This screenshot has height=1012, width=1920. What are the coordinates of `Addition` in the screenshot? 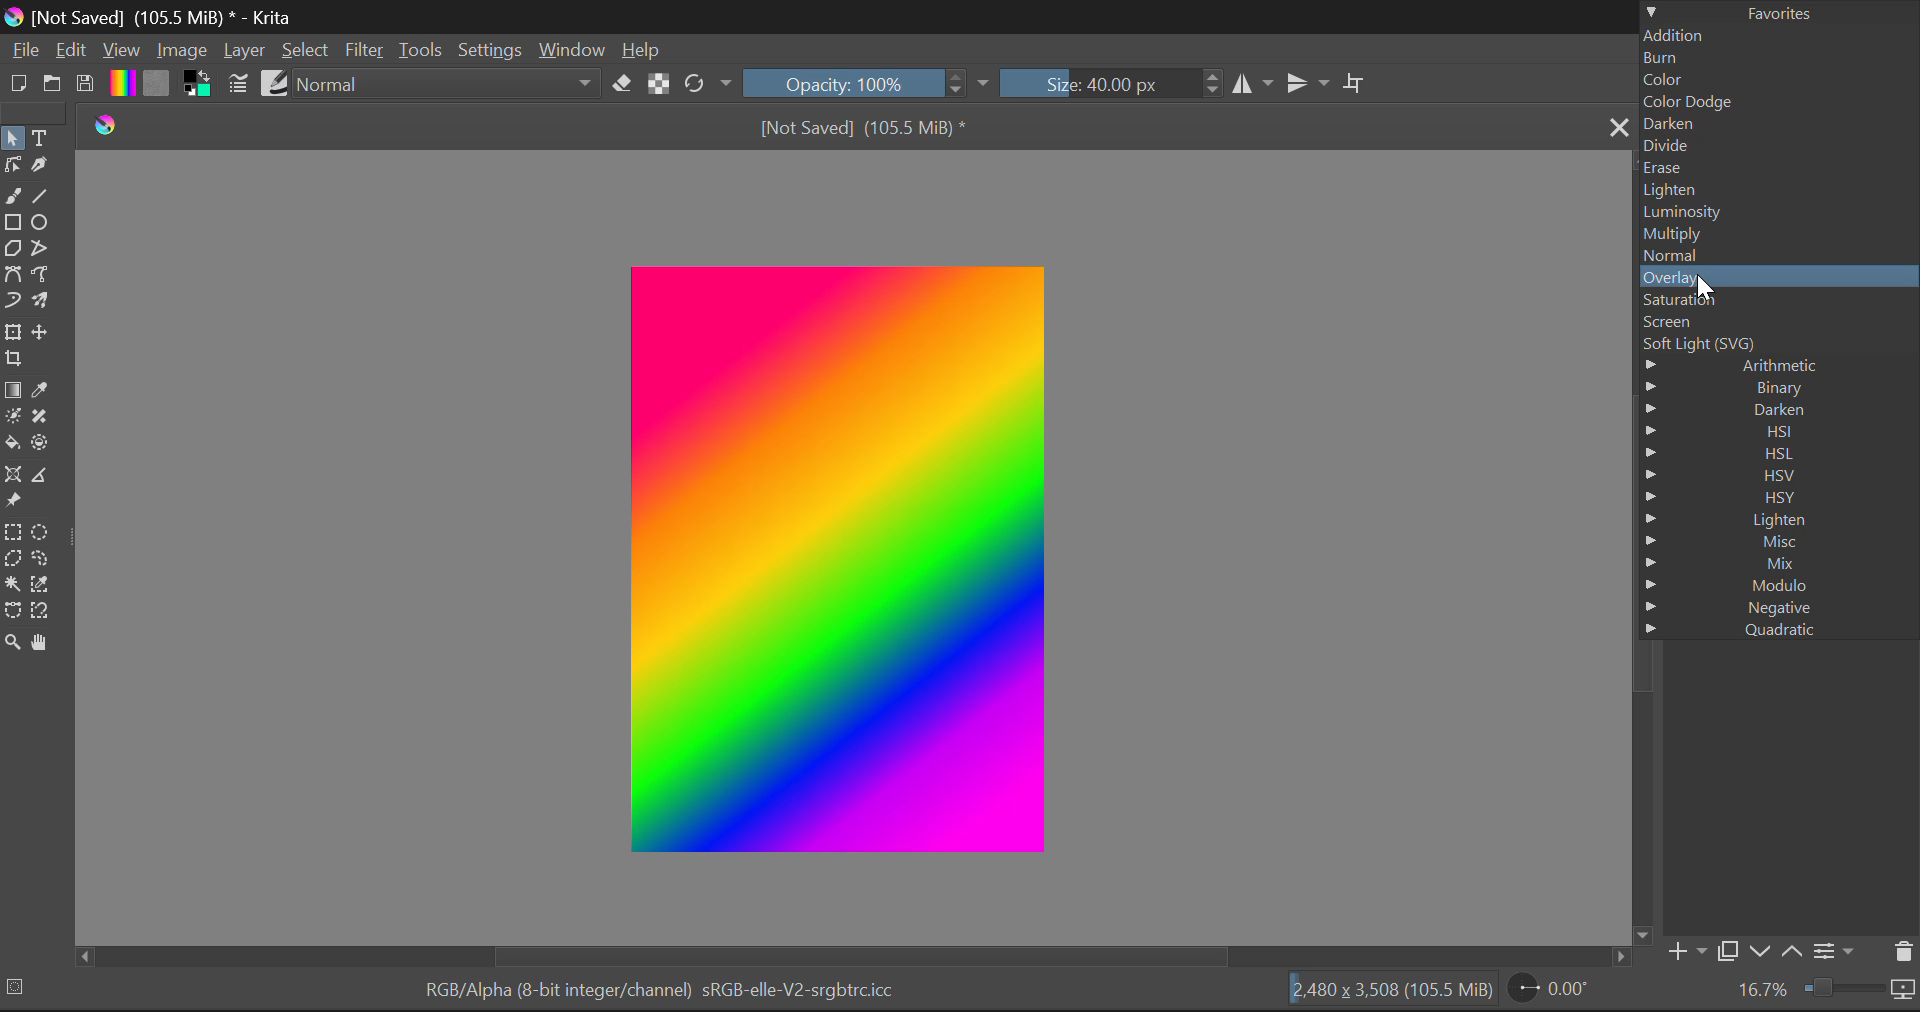 It's located at (1778, 37).